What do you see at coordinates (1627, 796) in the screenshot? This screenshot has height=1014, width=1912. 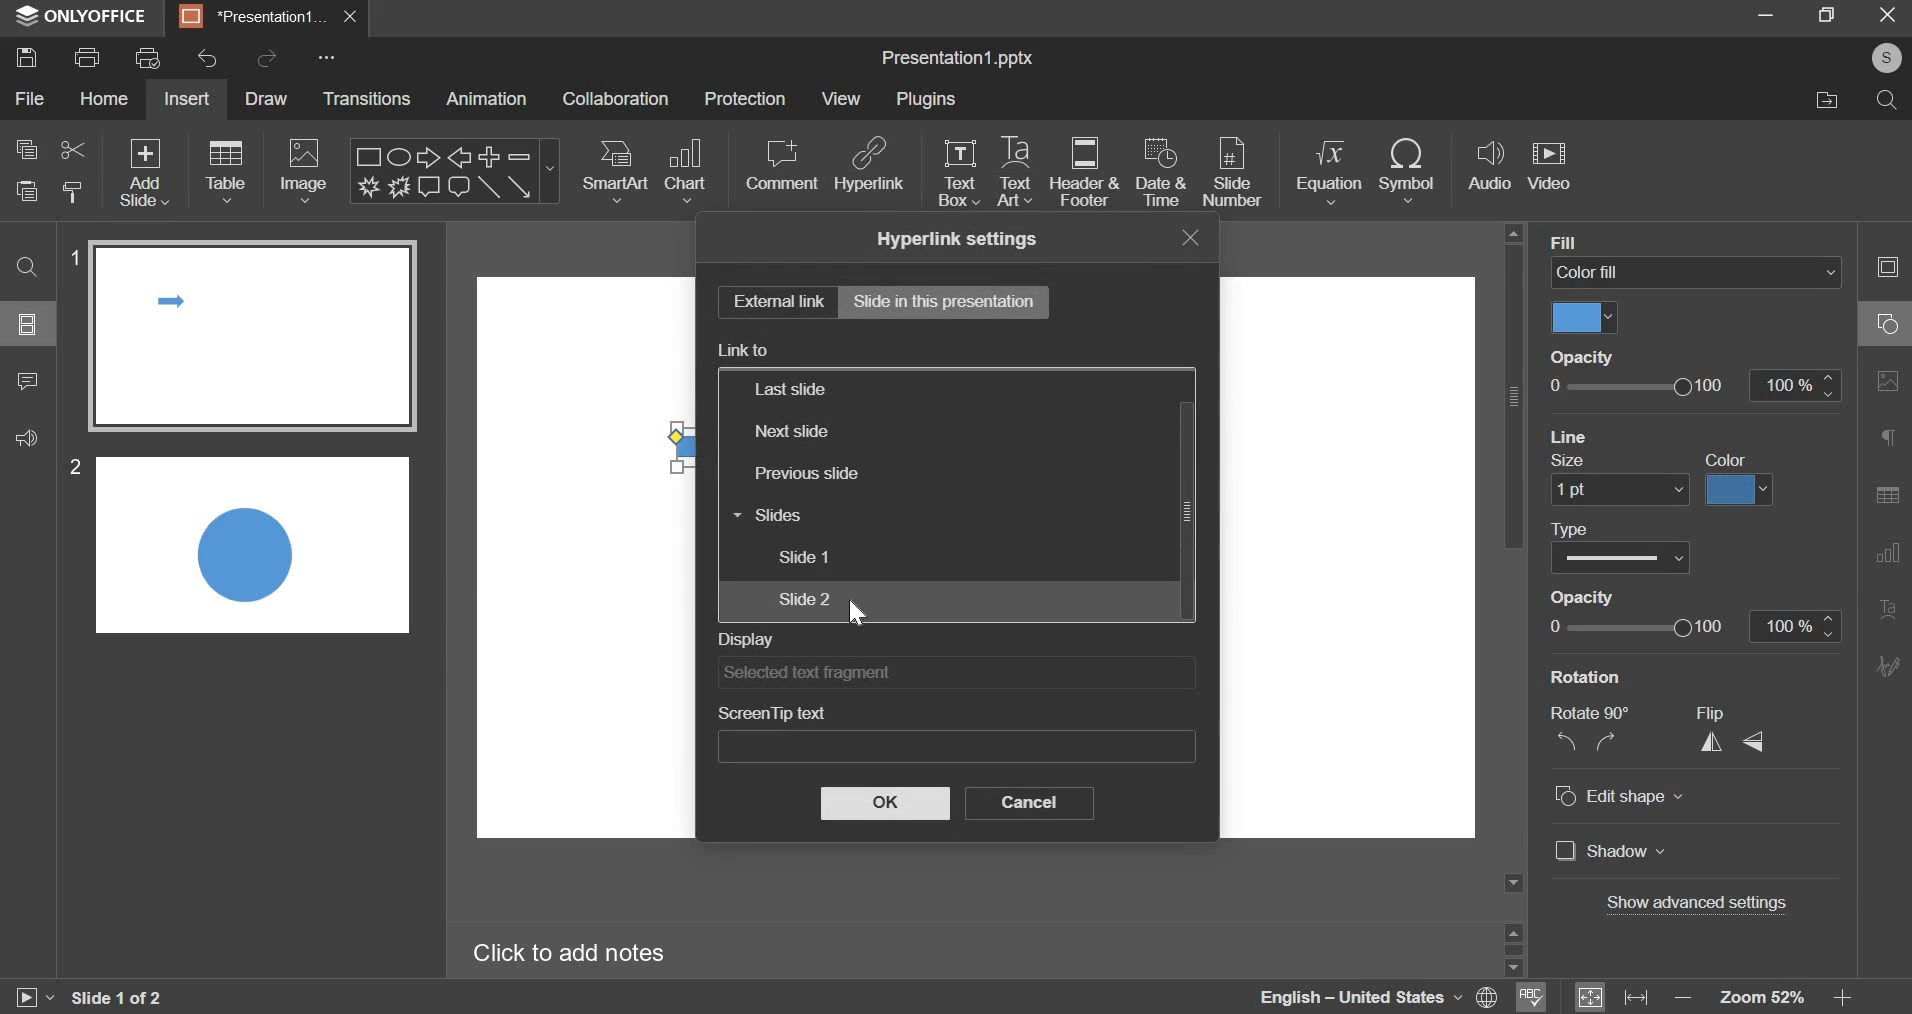 I see `edit shape` at bounding box center [1627, 796].